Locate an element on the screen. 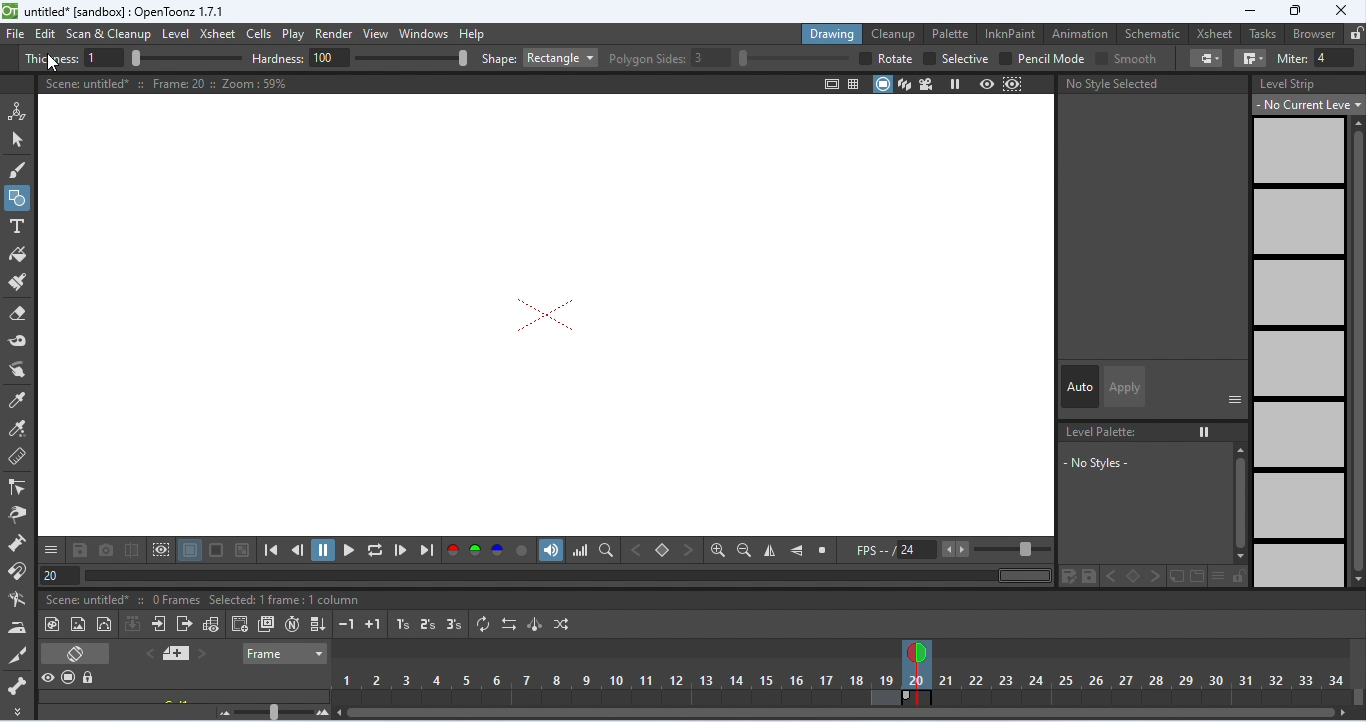 The width and height of the screenshot is (1366, 722). pinch is located at coordinates (19, 516).